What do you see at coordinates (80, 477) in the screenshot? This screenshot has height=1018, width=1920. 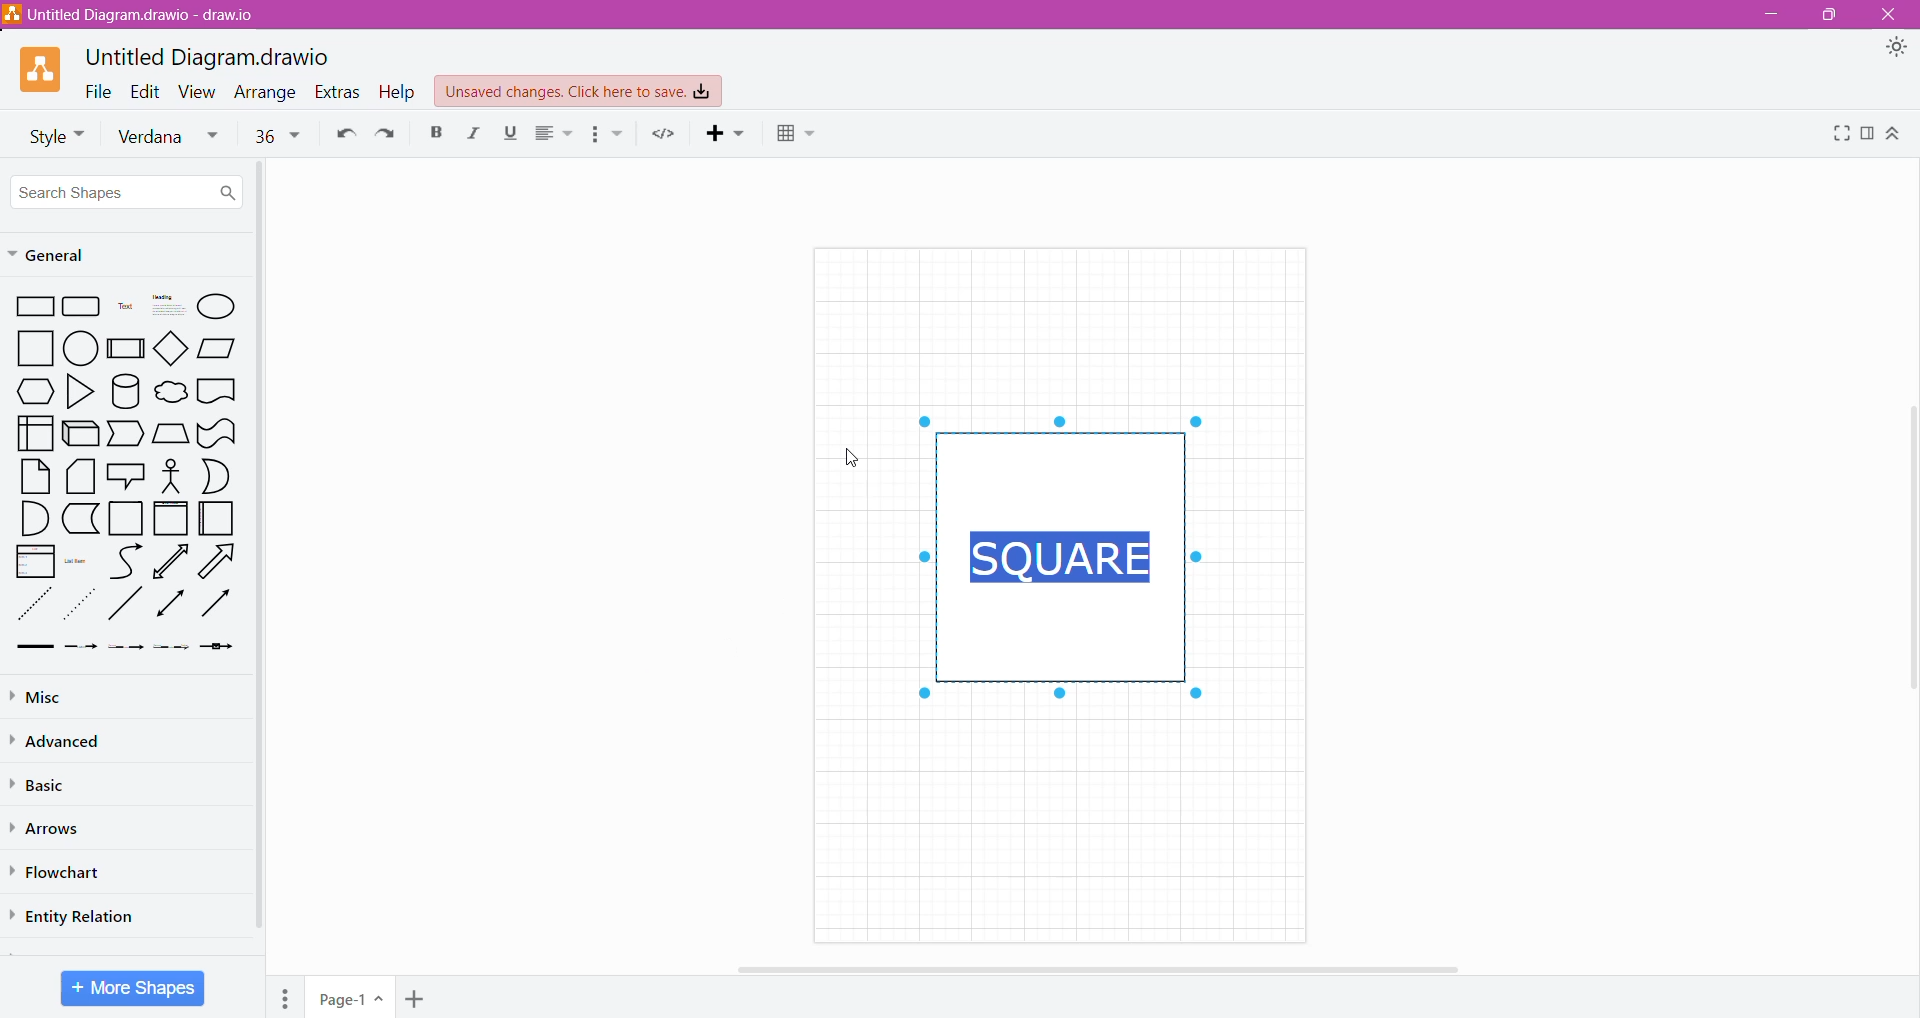 I see `Stacked Papers` at bounding box center [80, 477].